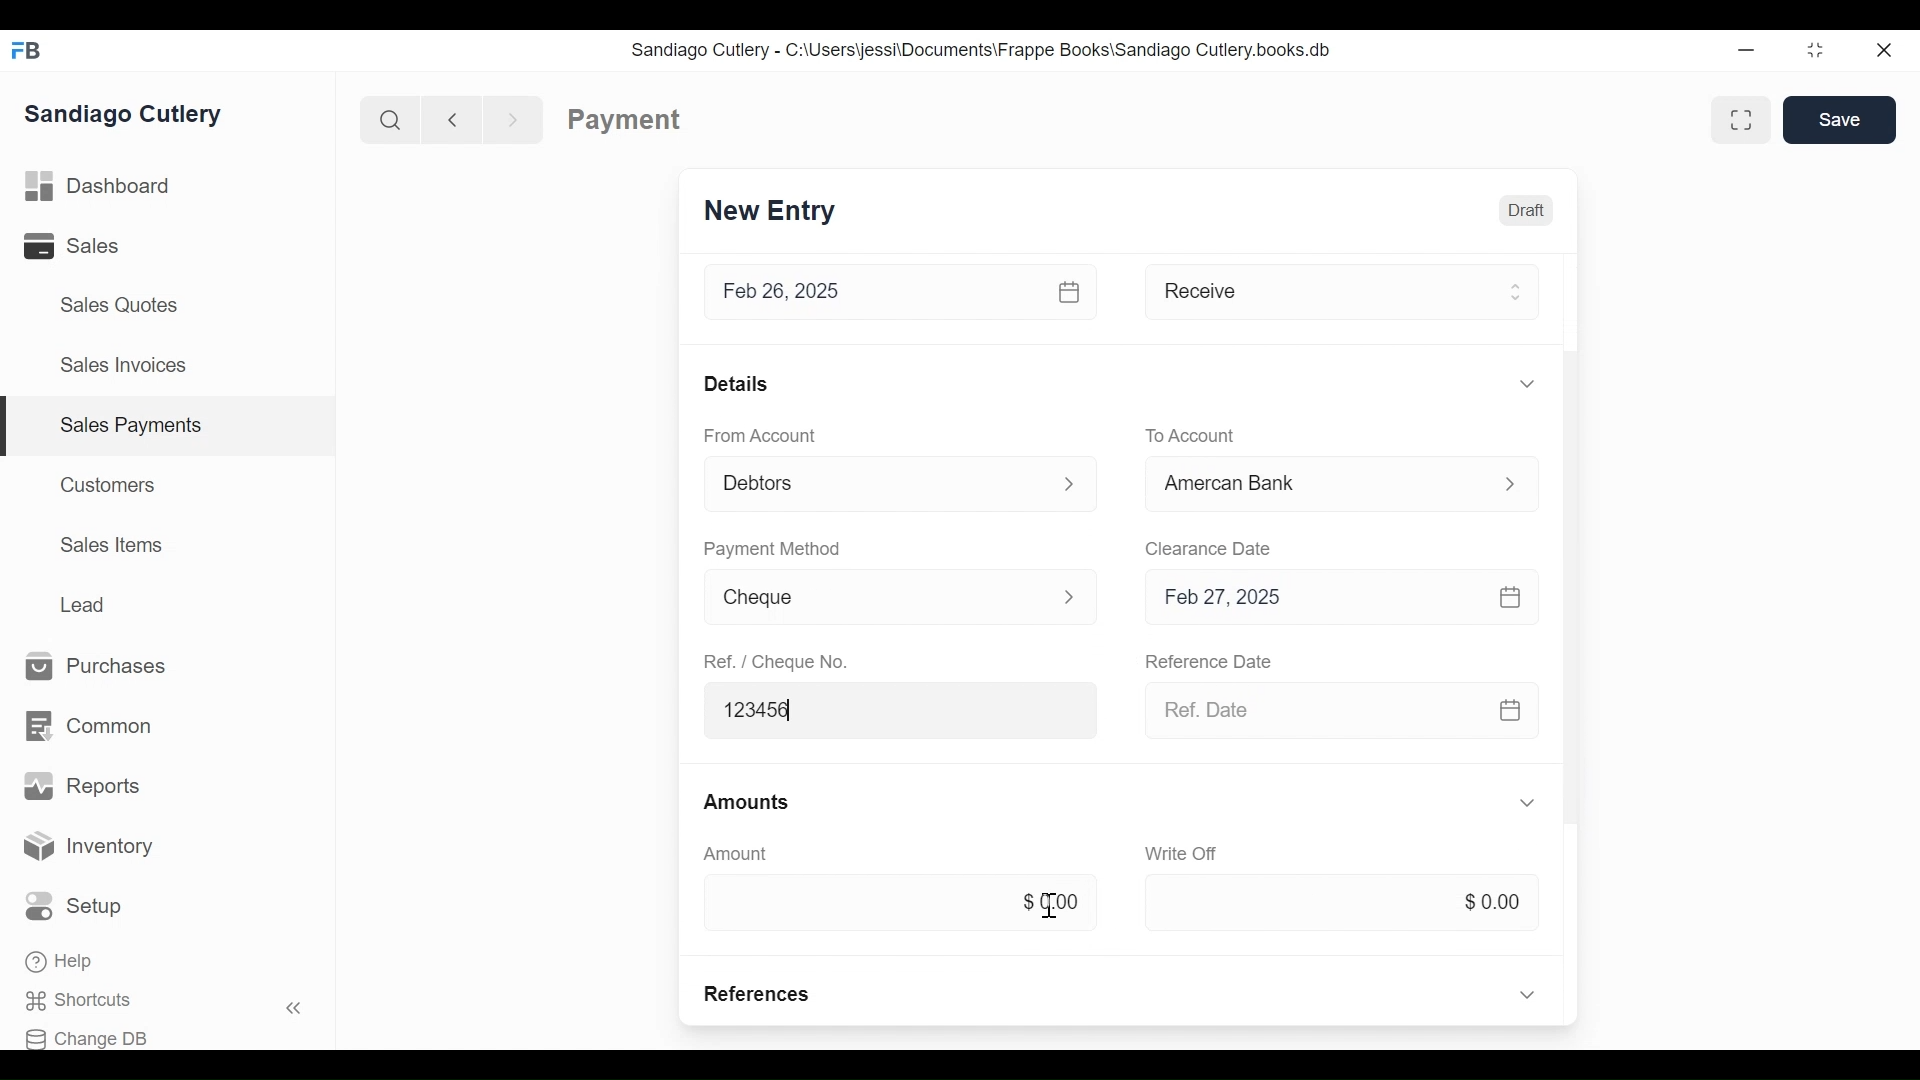 Image resolution: width=1920 pixels, height=1080 pixels. What do you see at coordinates (1184, 853) in the screenshot?
I see `‘Write Off` at bounding box center [1184, 853].